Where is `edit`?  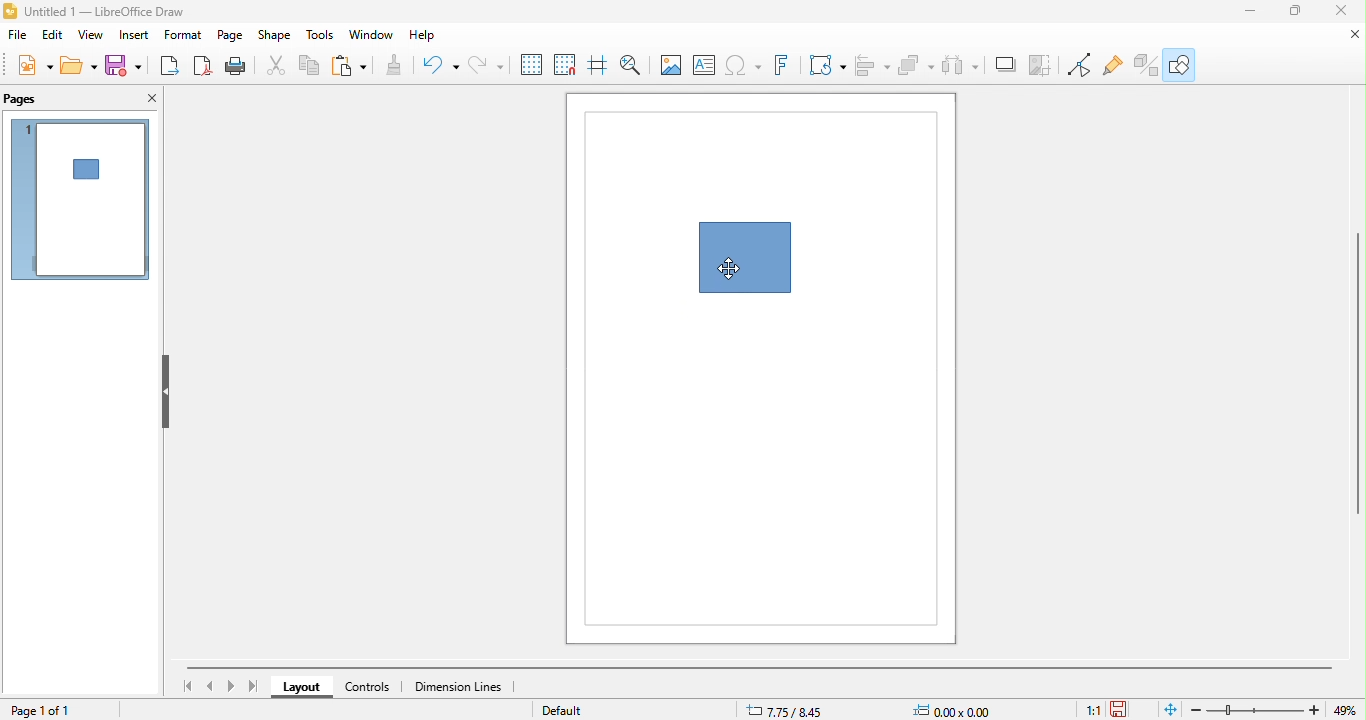 edit is located at coordinates (52, 35).